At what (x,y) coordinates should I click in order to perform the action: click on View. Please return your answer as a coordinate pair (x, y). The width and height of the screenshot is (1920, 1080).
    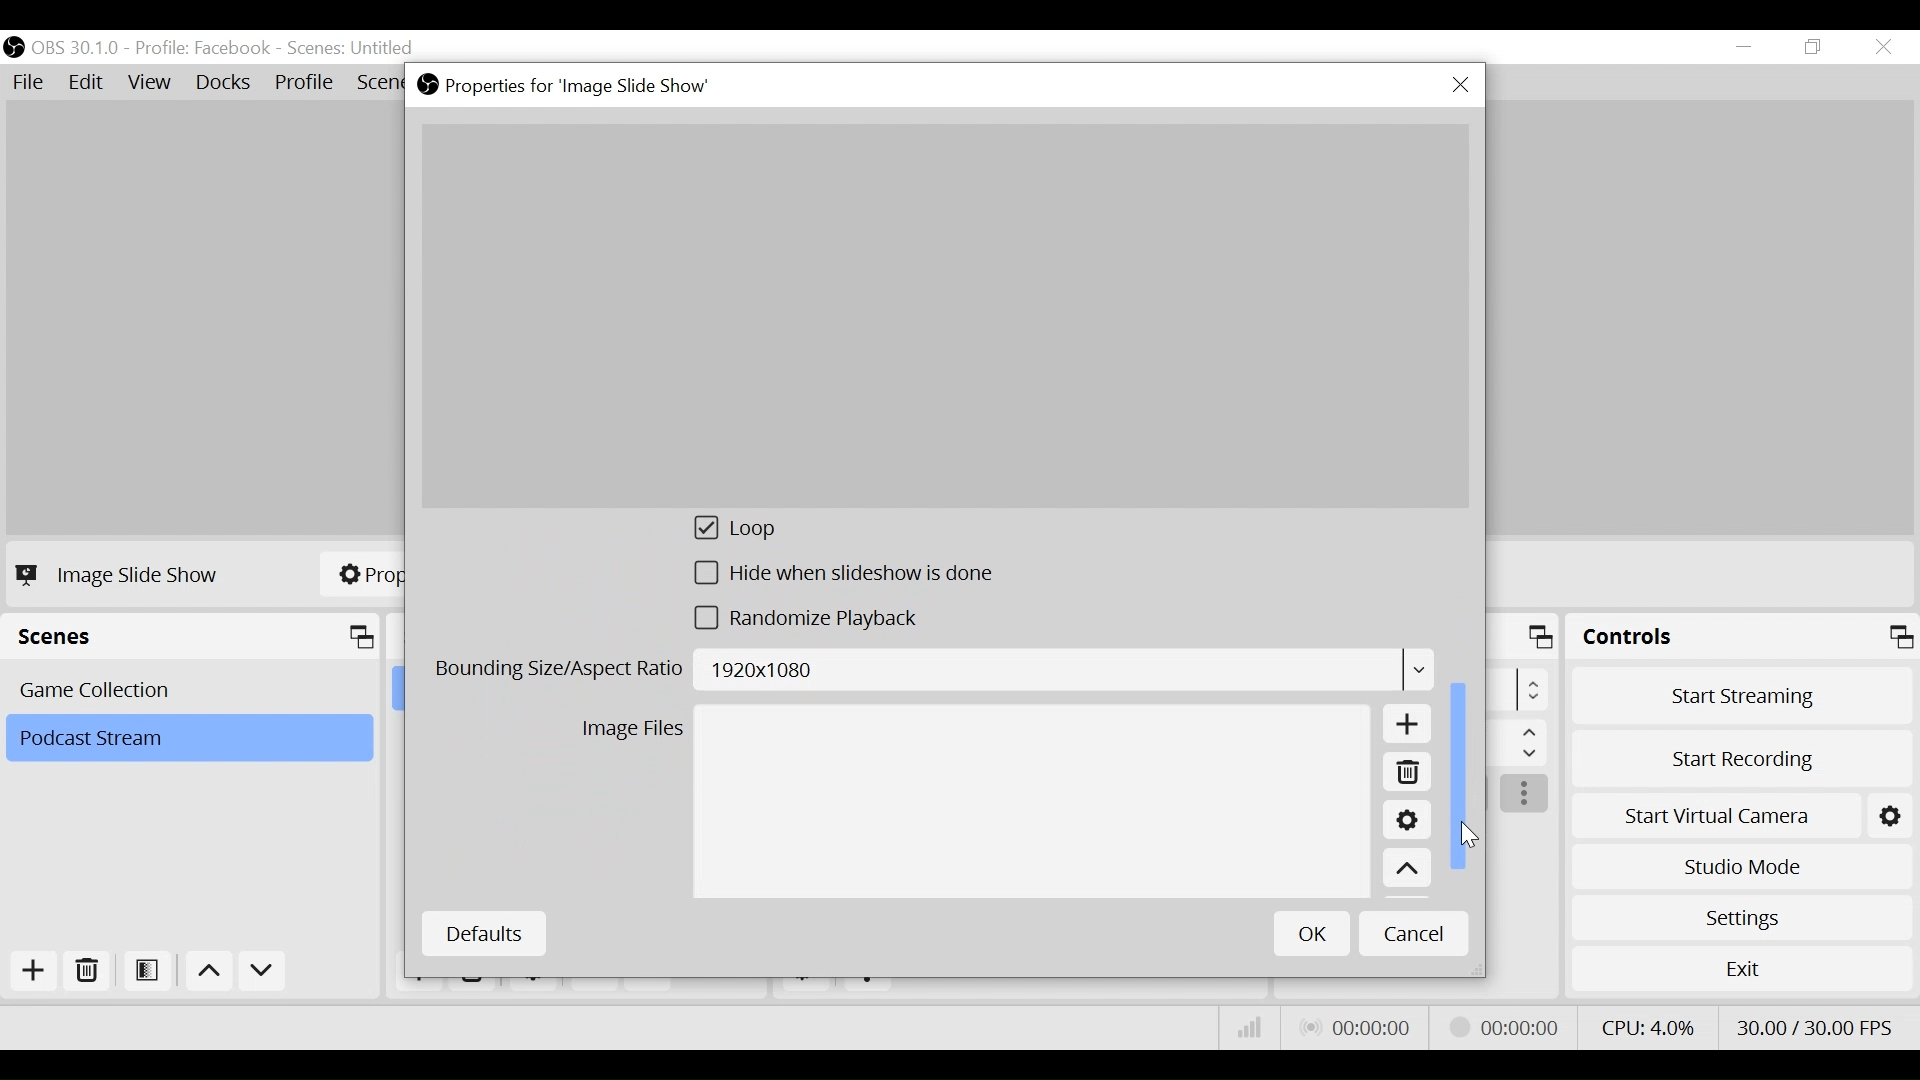
    Looking at the image, I should click on (153, 85).